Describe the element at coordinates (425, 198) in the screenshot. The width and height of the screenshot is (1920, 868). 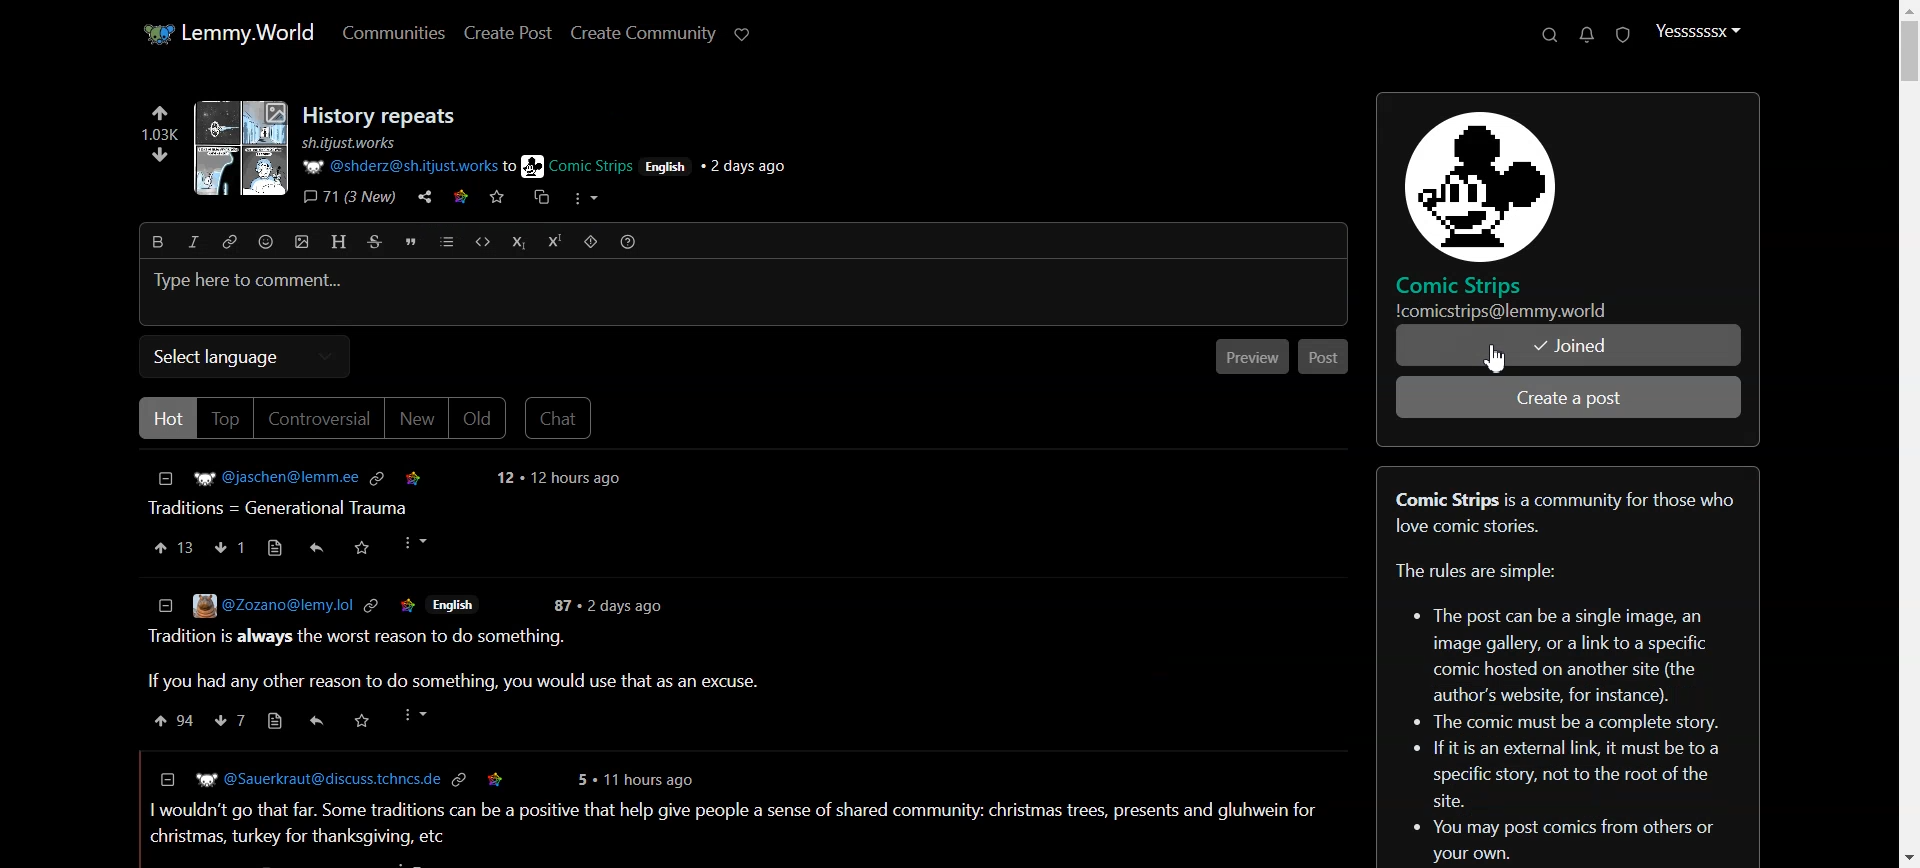
I see `Share` at that location.